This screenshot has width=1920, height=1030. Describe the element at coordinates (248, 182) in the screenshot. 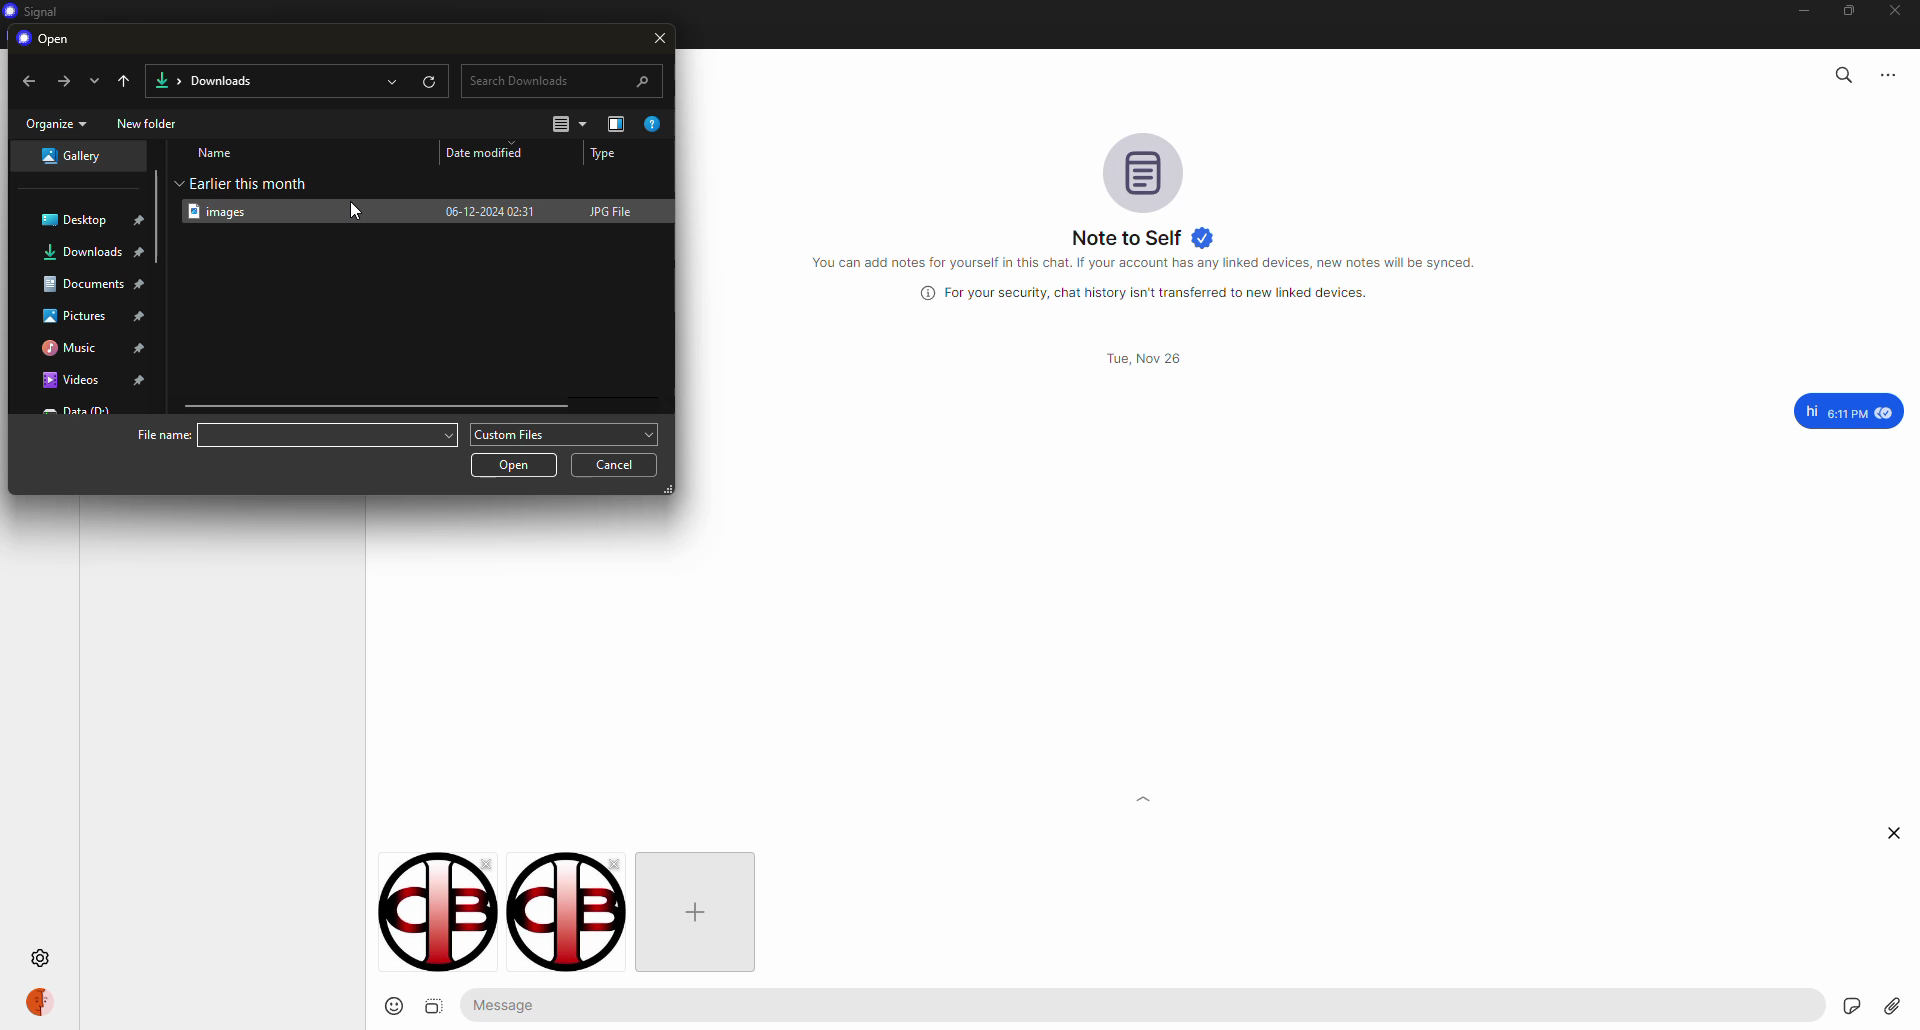

I see `earlier` at that location.